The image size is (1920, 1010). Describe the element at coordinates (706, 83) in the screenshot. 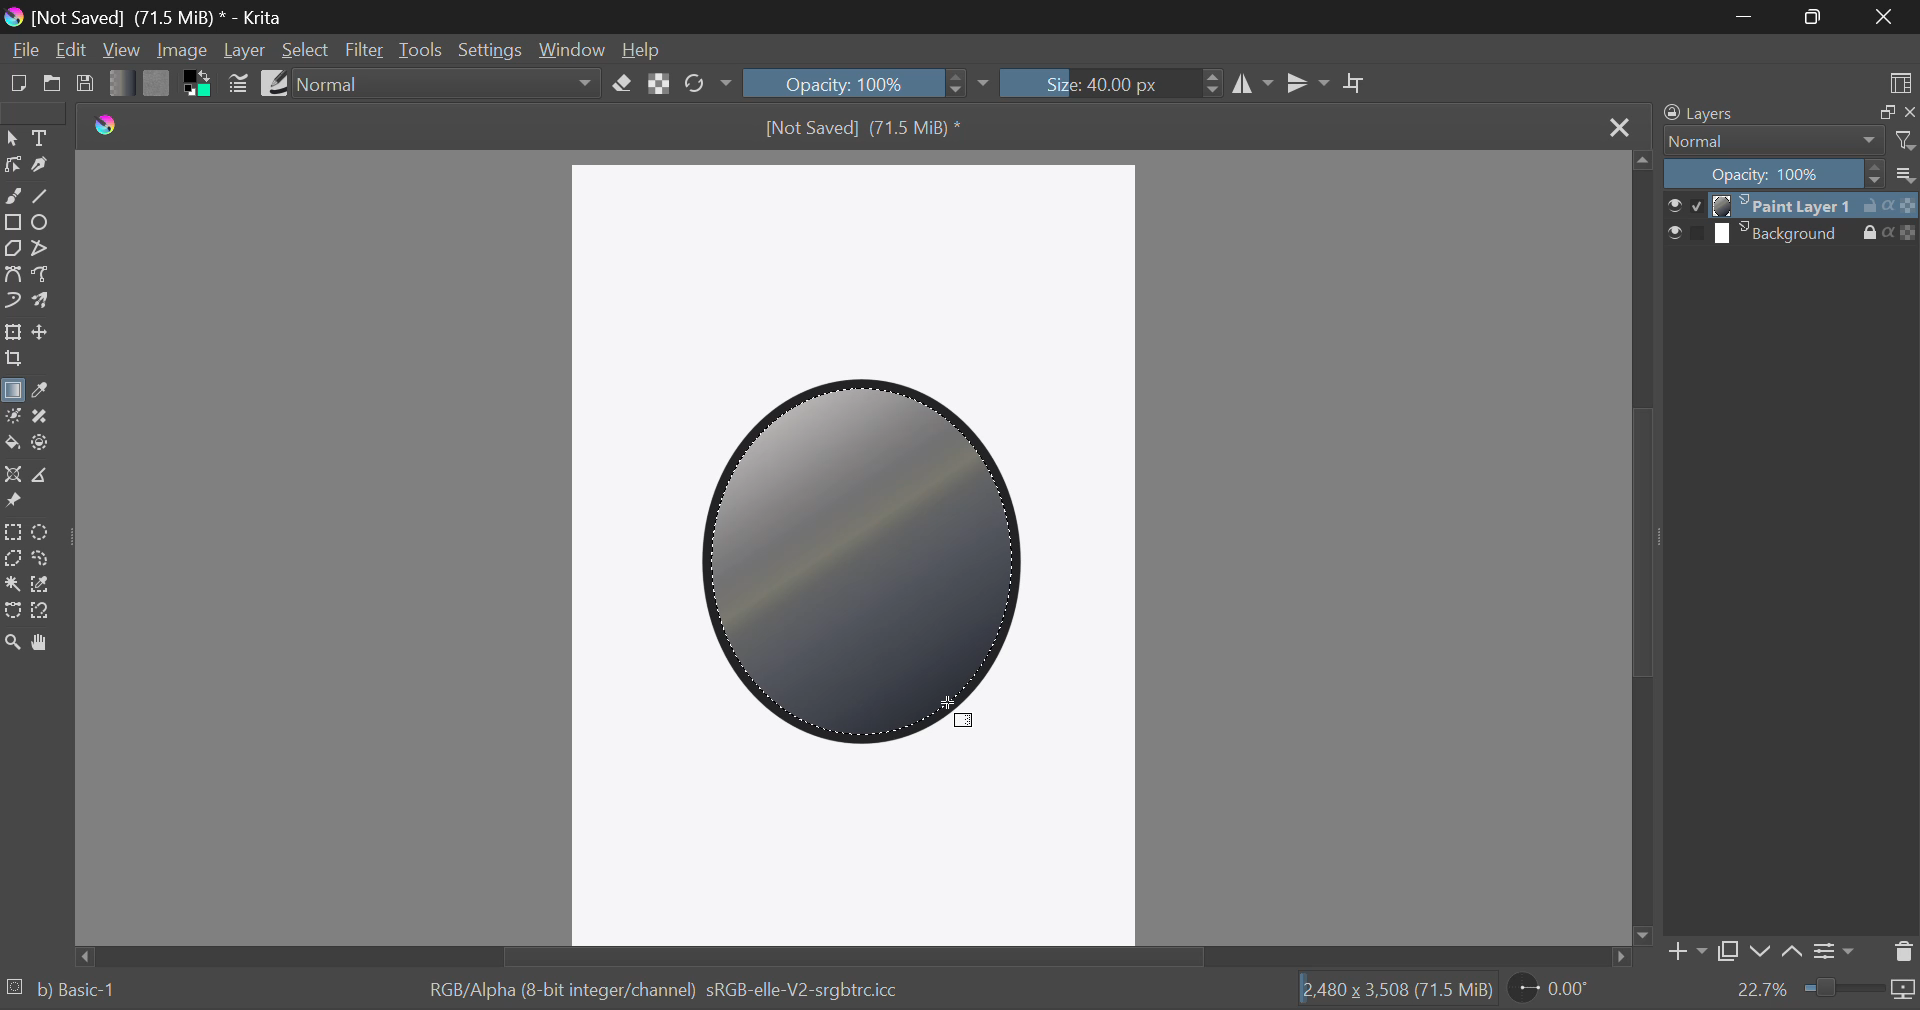

I see `Rotate` at that location.